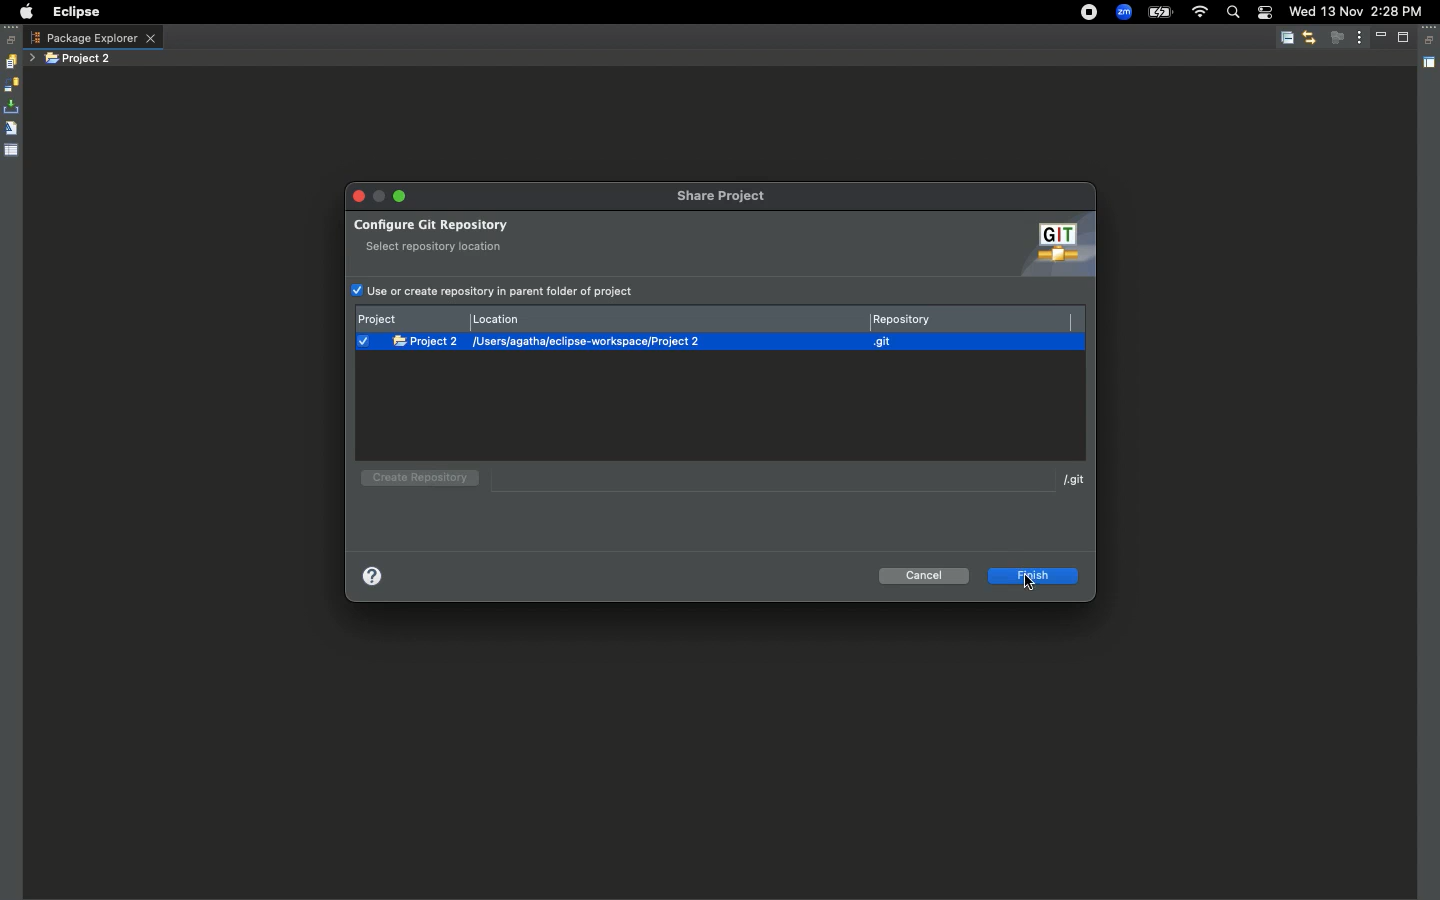  I want to click on Configure Git repository Select repository location, so click(549, 234).